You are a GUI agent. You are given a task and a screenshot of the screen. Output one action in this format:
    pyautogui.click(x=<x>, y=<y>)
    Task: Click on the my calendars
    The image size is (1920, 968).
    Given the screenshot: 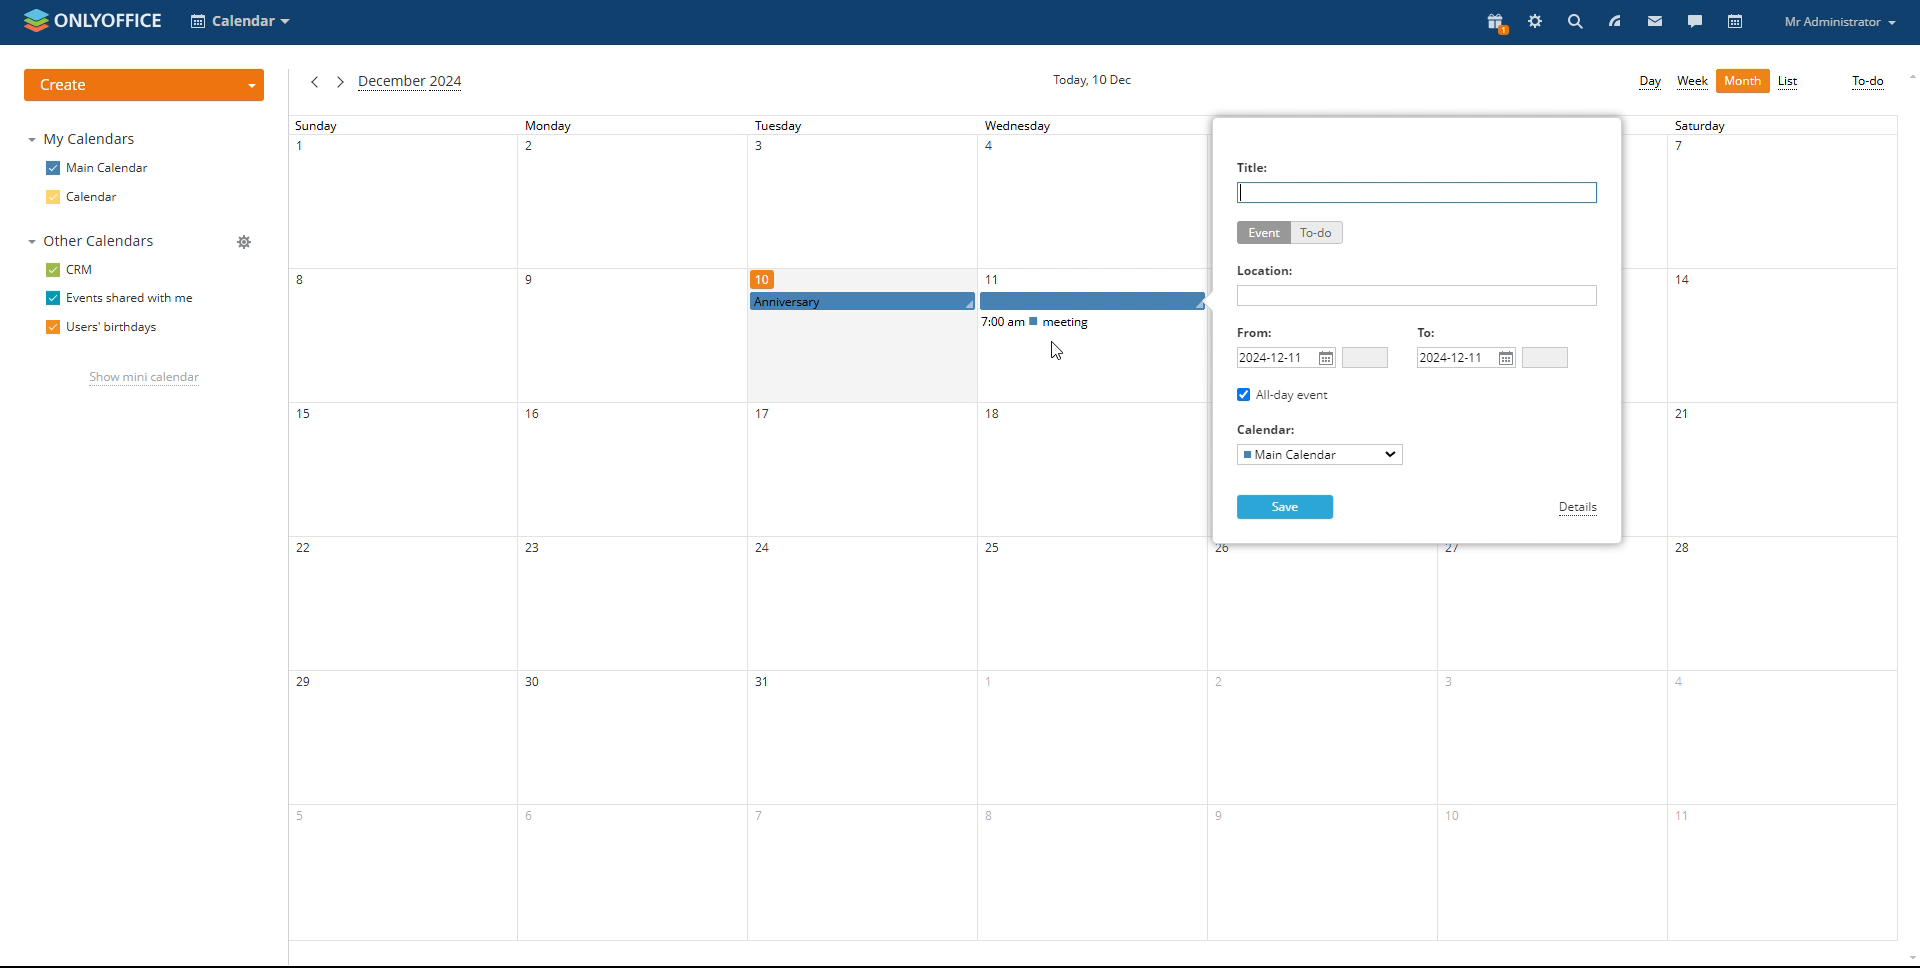 What is the action you would take?
    pyautogui.click(x=80, y=139)
    